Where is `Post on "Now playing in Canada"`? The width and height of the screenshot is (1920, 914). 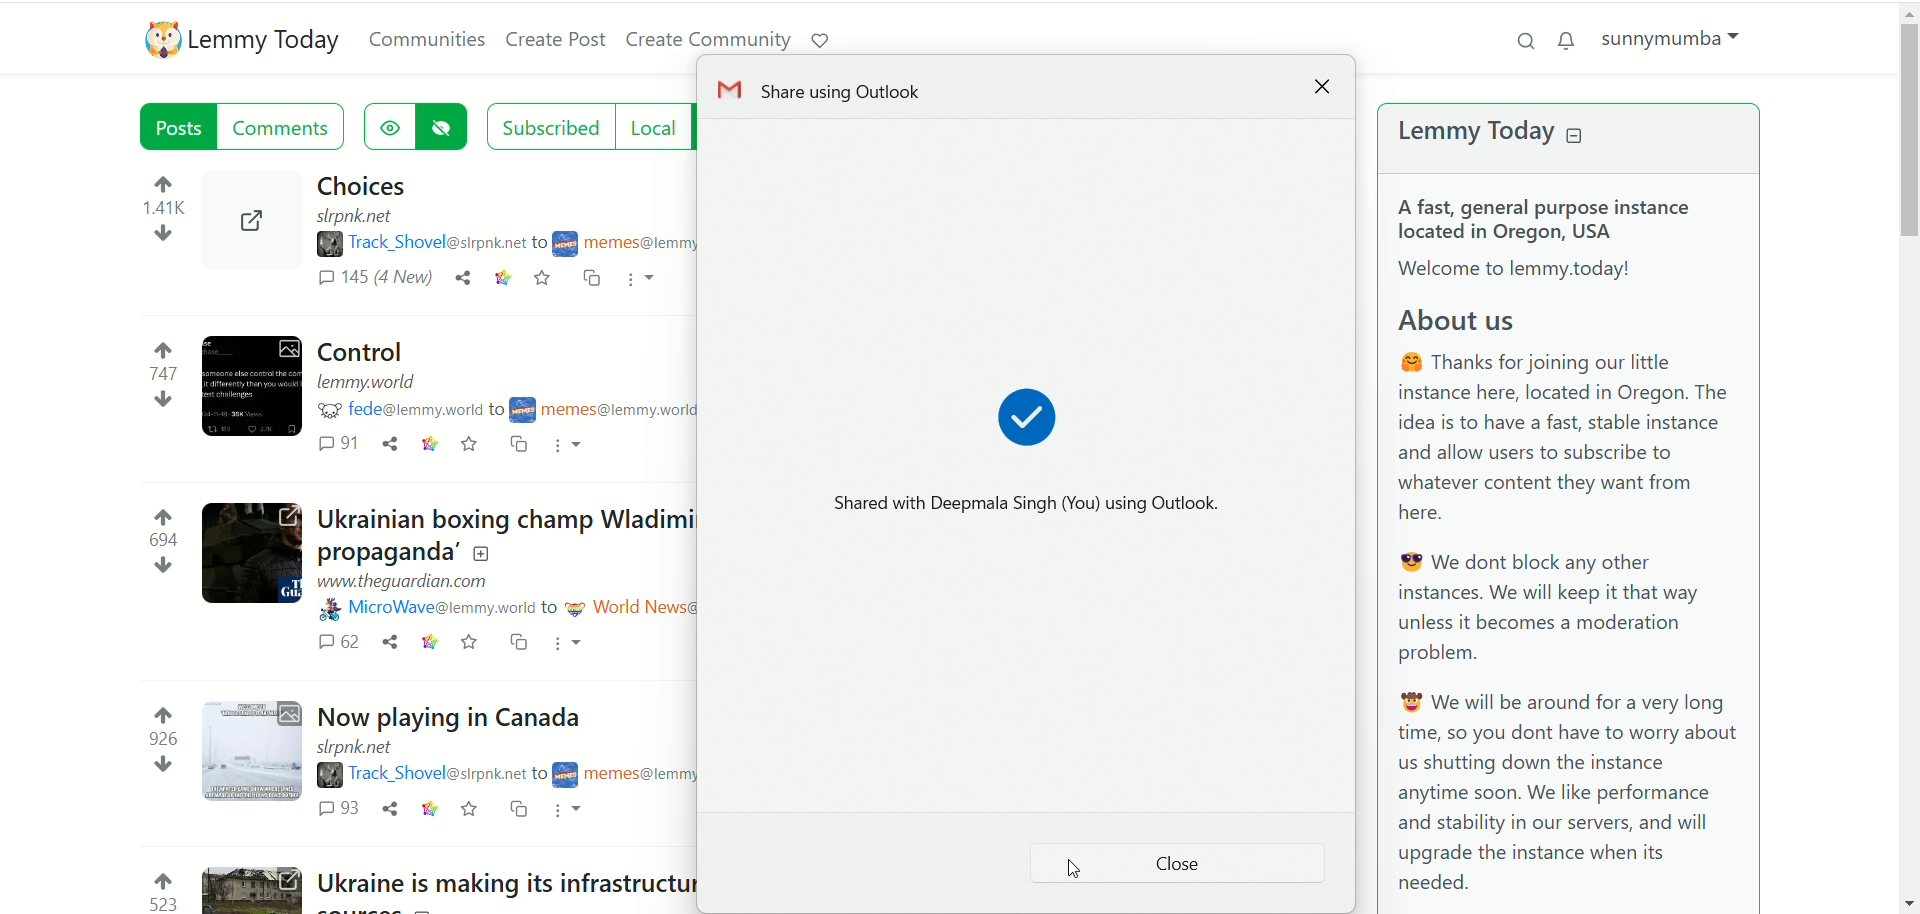
Post on "Now playing in Canada" is located at coordinates (447, 714).